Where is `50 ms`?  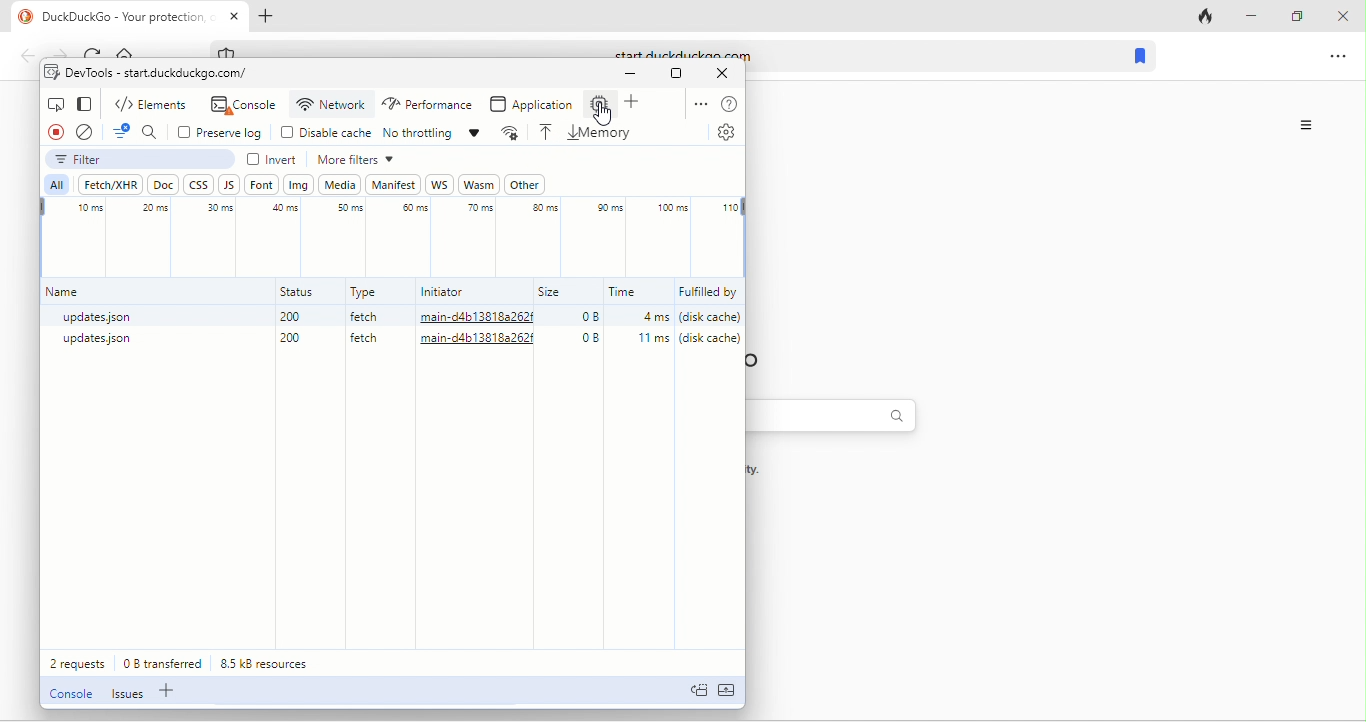 50 ms is located at coordinates (344, 216).